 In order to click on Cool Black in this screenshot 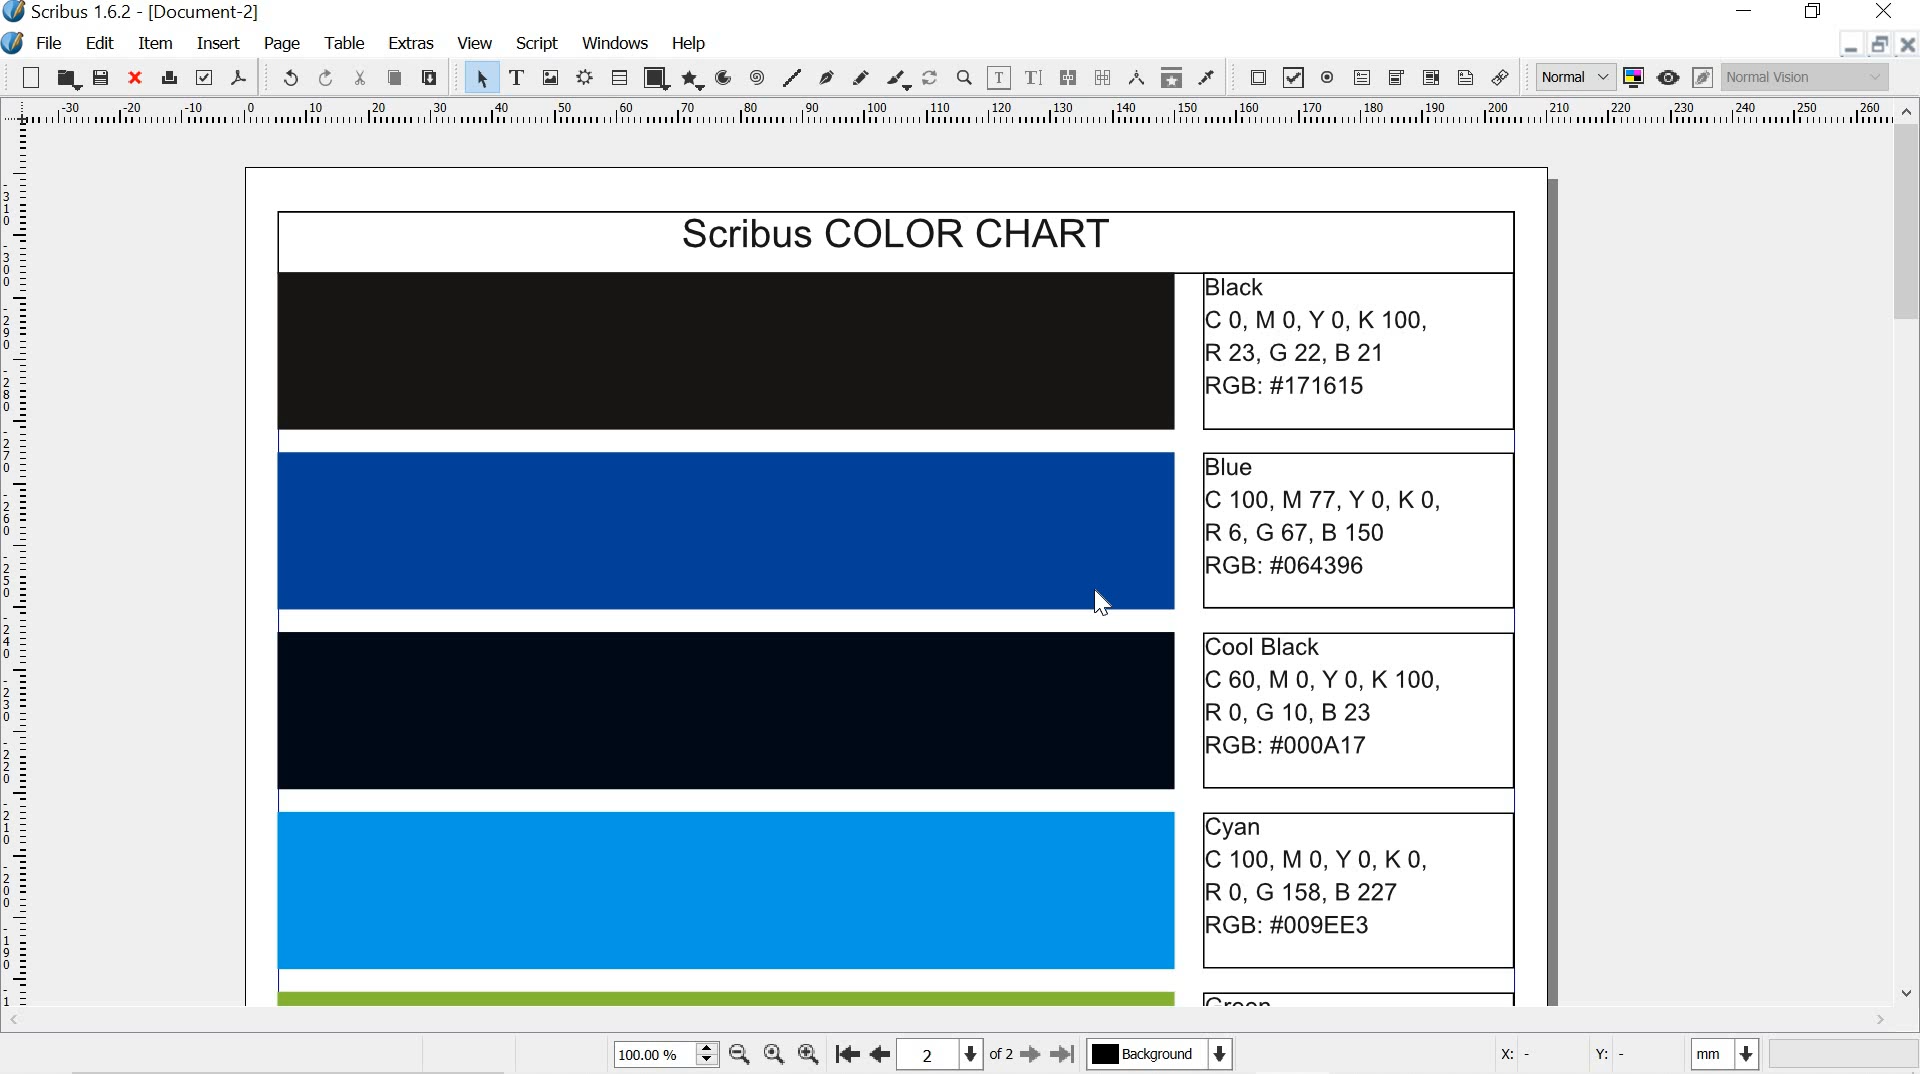, I will do `click(724, 709)`.